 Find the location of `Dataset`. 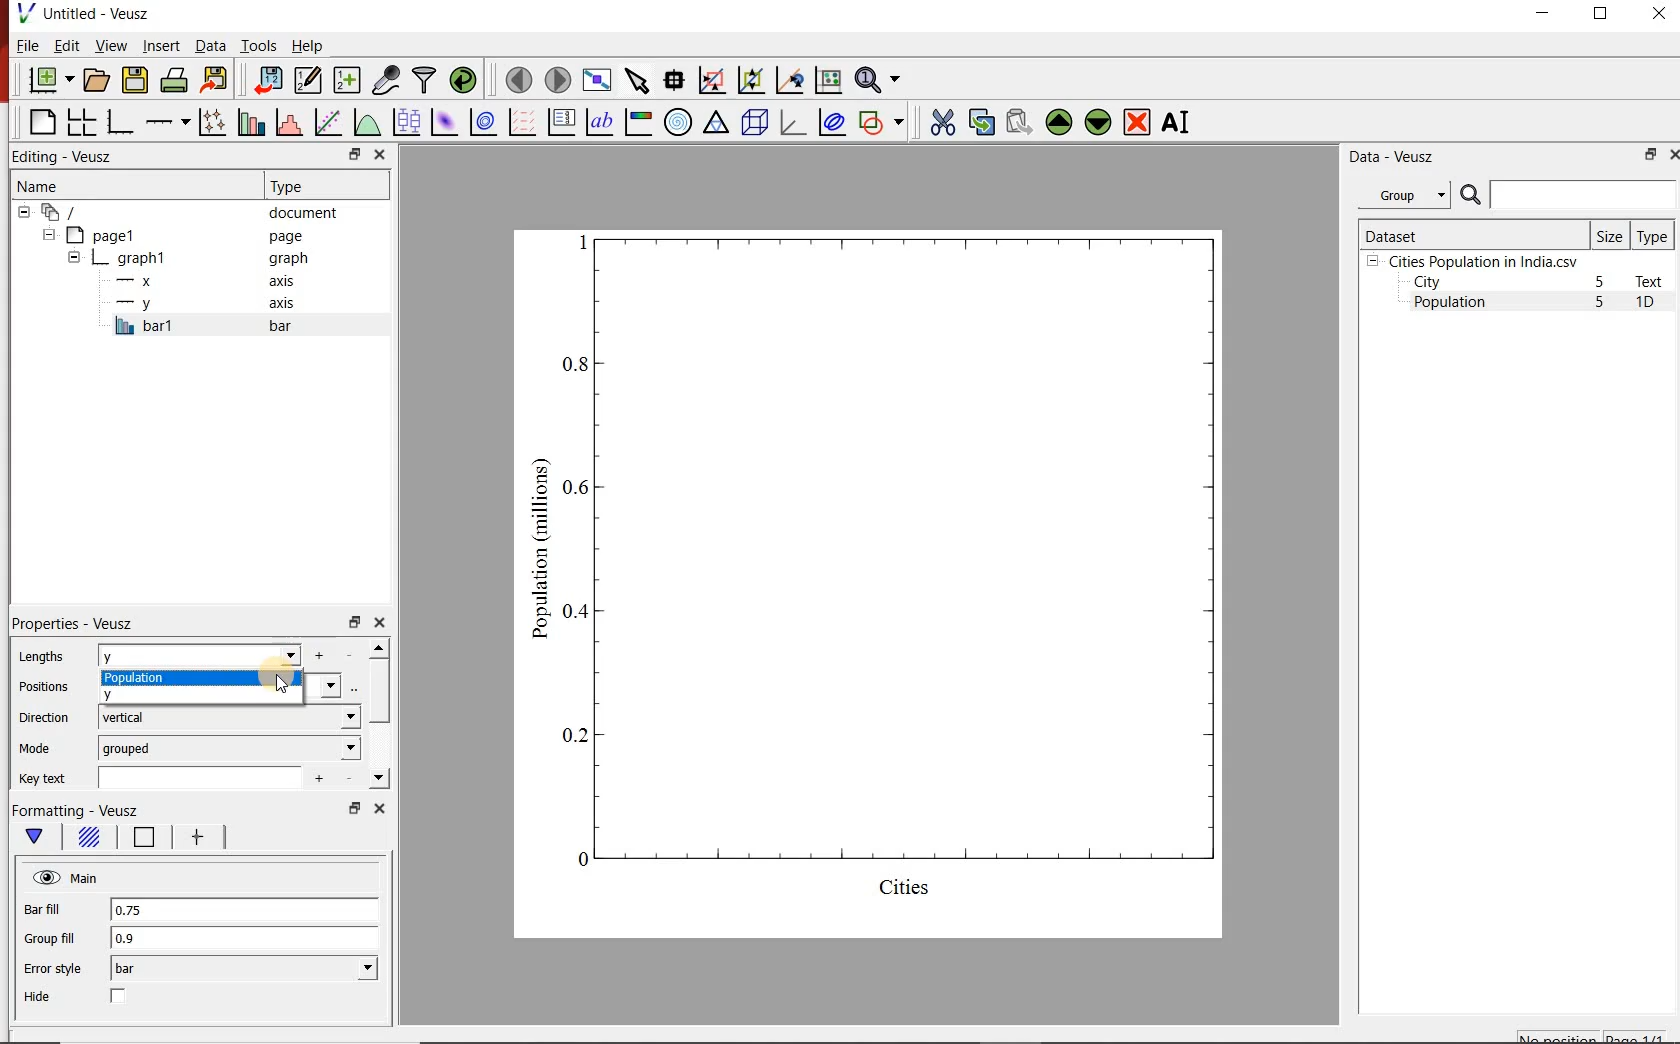

Dataset is located at coordinates (1471, 234).